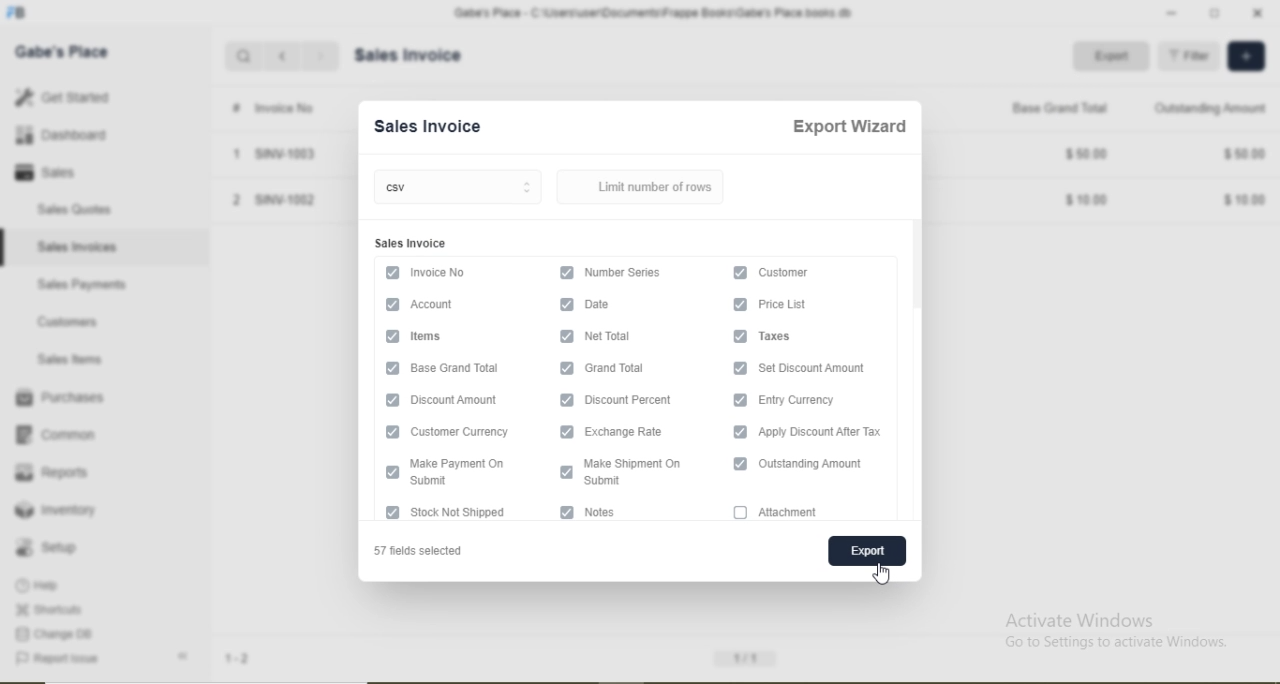  Describe the element at coordinates (622, 336) in the screenshot. I see `‘Net Total` at that location.